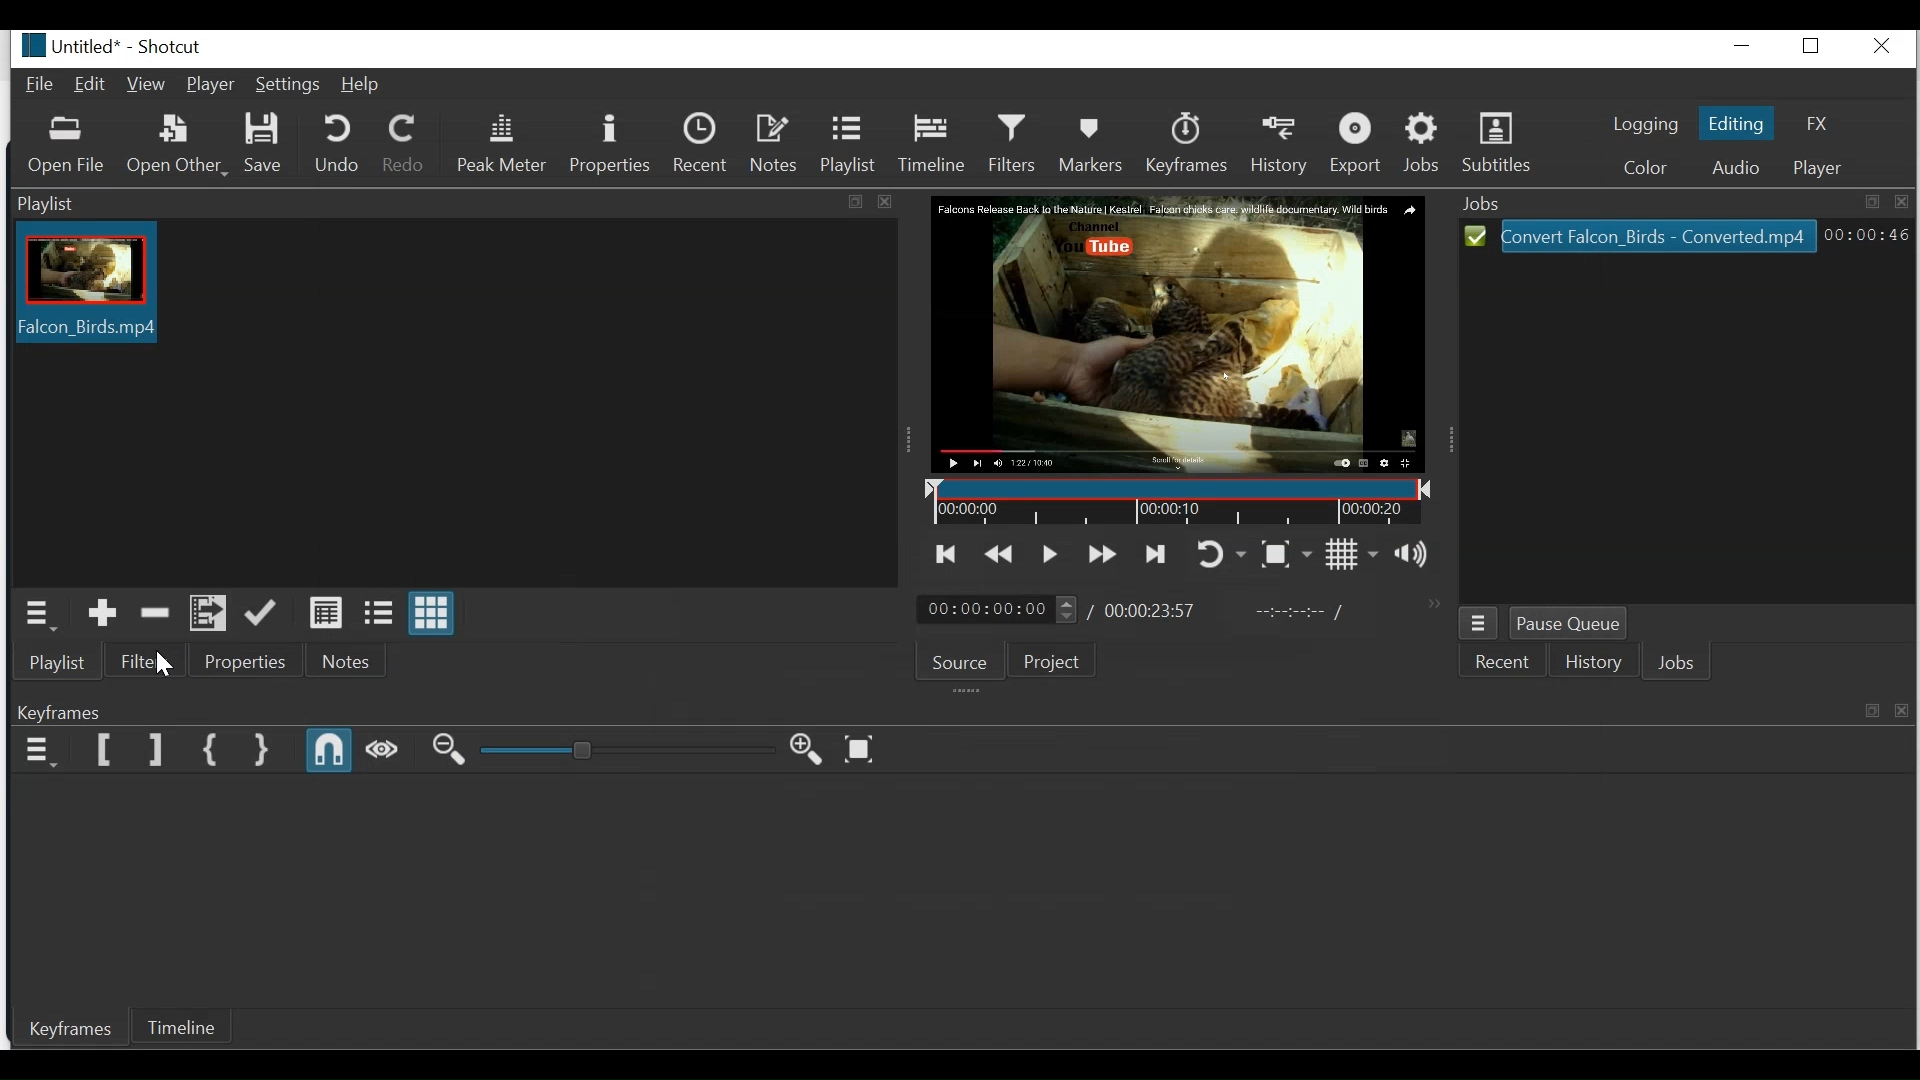 The image size is (1920, 1080). Describe the element at coordinates (1360, 145) in the screenshot. I see `Export` at that location.